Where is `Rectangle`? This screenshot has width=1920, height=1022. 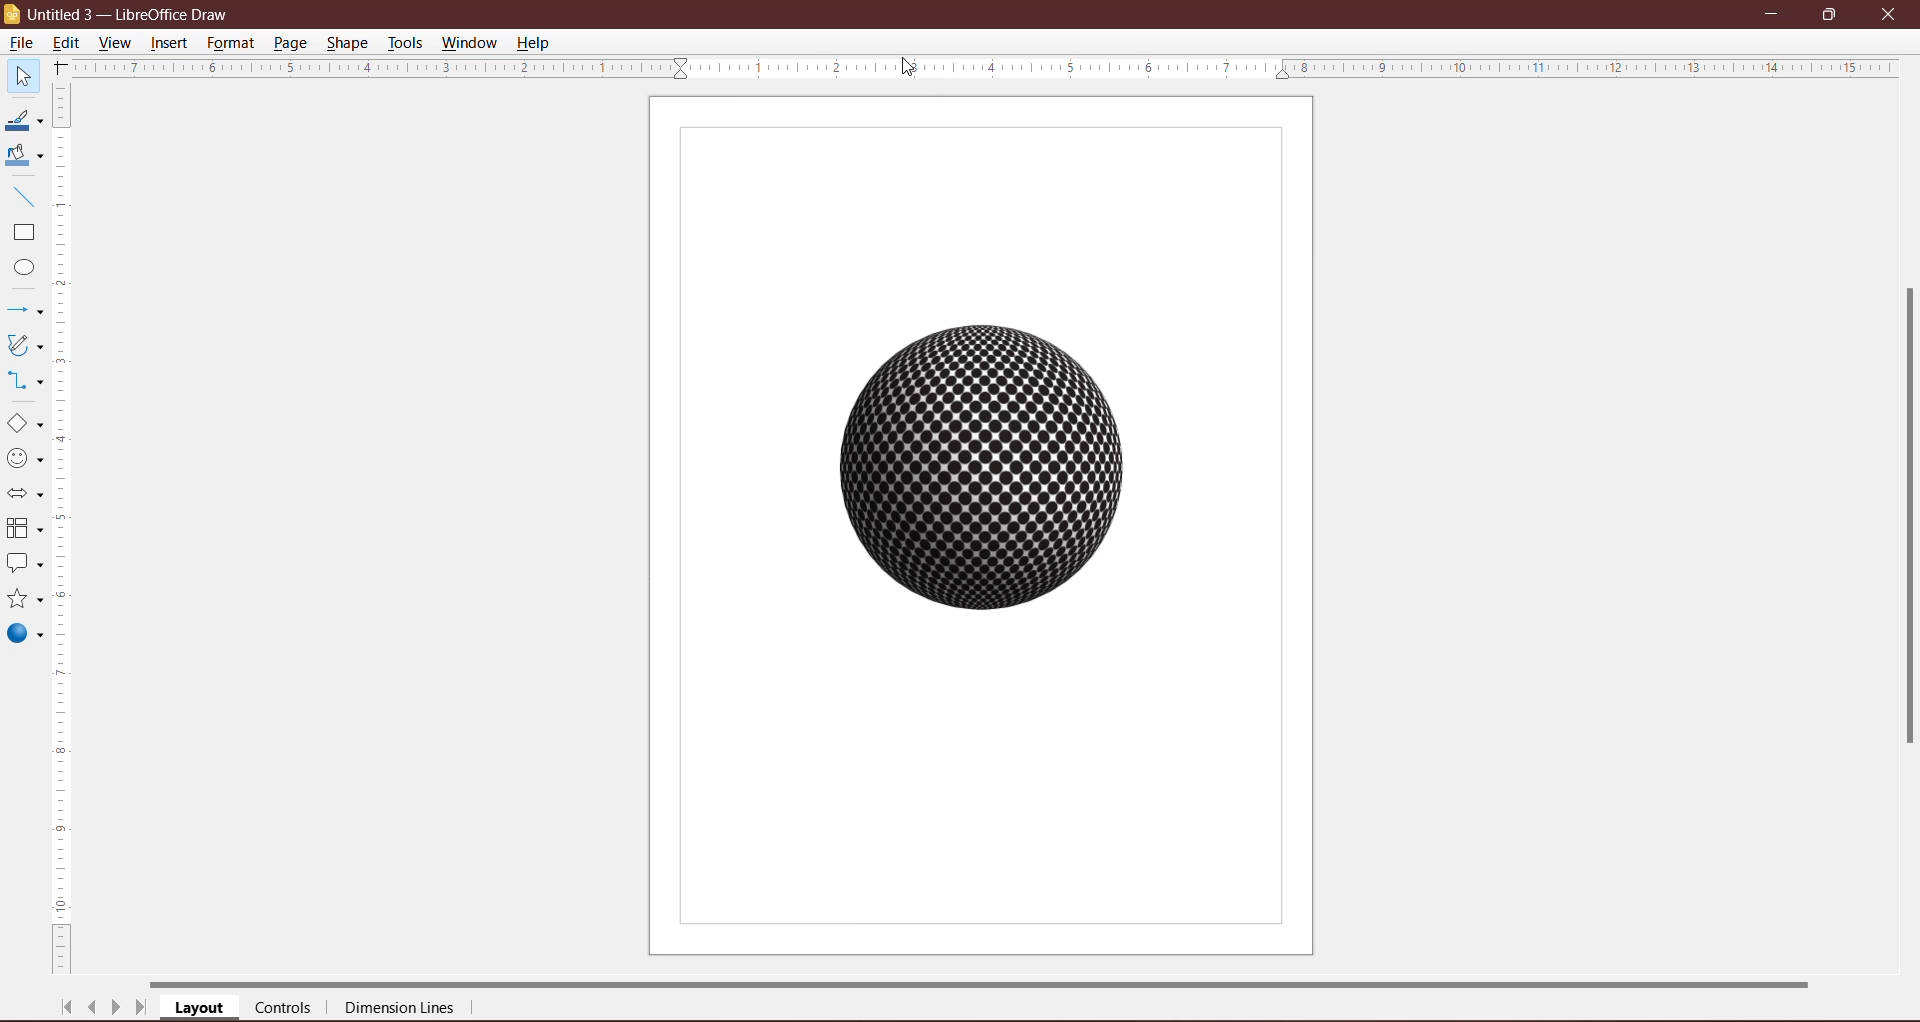 Rectangle is located at coordinates (22, 233).